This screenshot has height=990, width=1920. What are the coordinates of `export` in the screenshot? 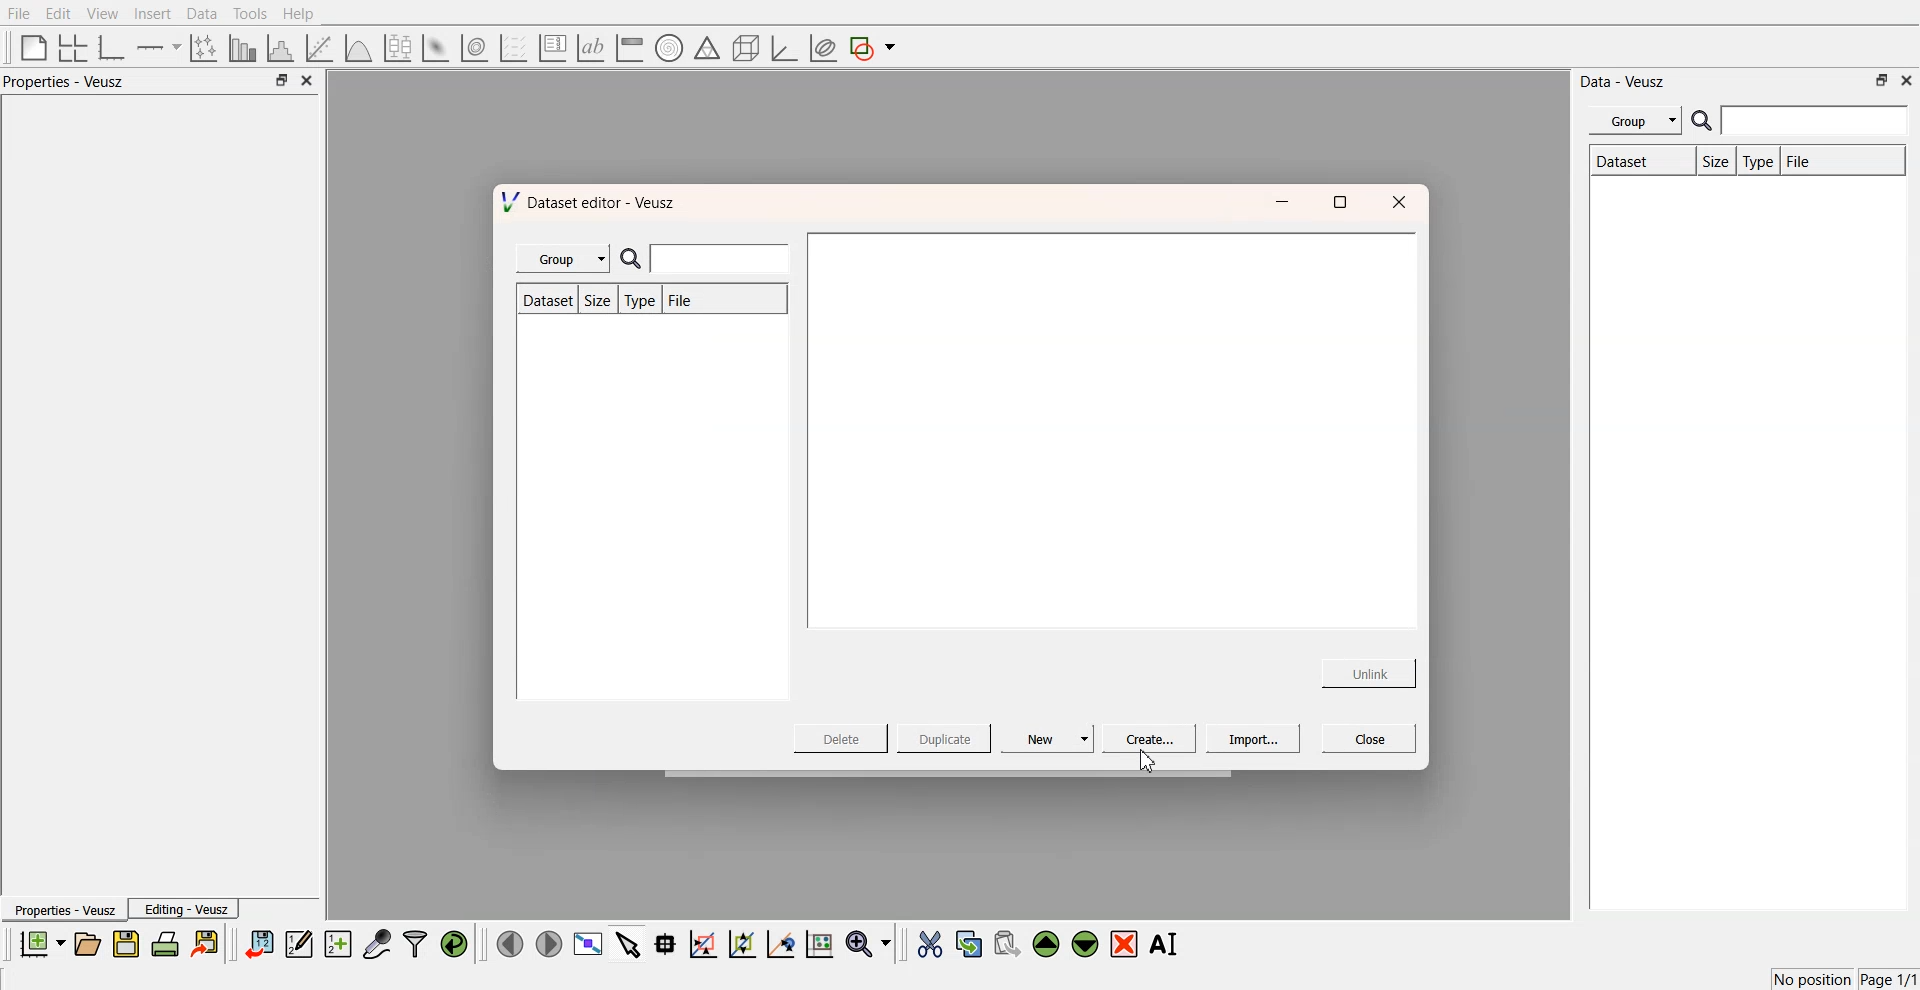 It's located at (207, 943).